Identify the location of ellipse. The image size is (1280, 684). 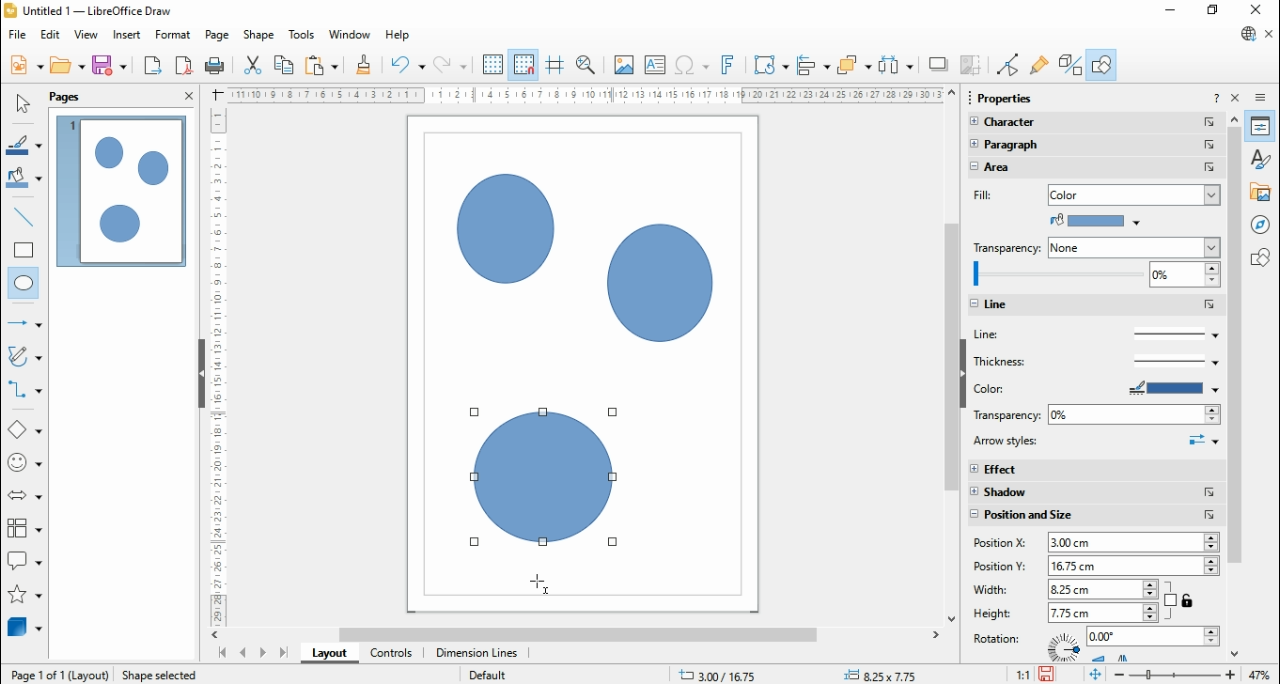
(25, 284).